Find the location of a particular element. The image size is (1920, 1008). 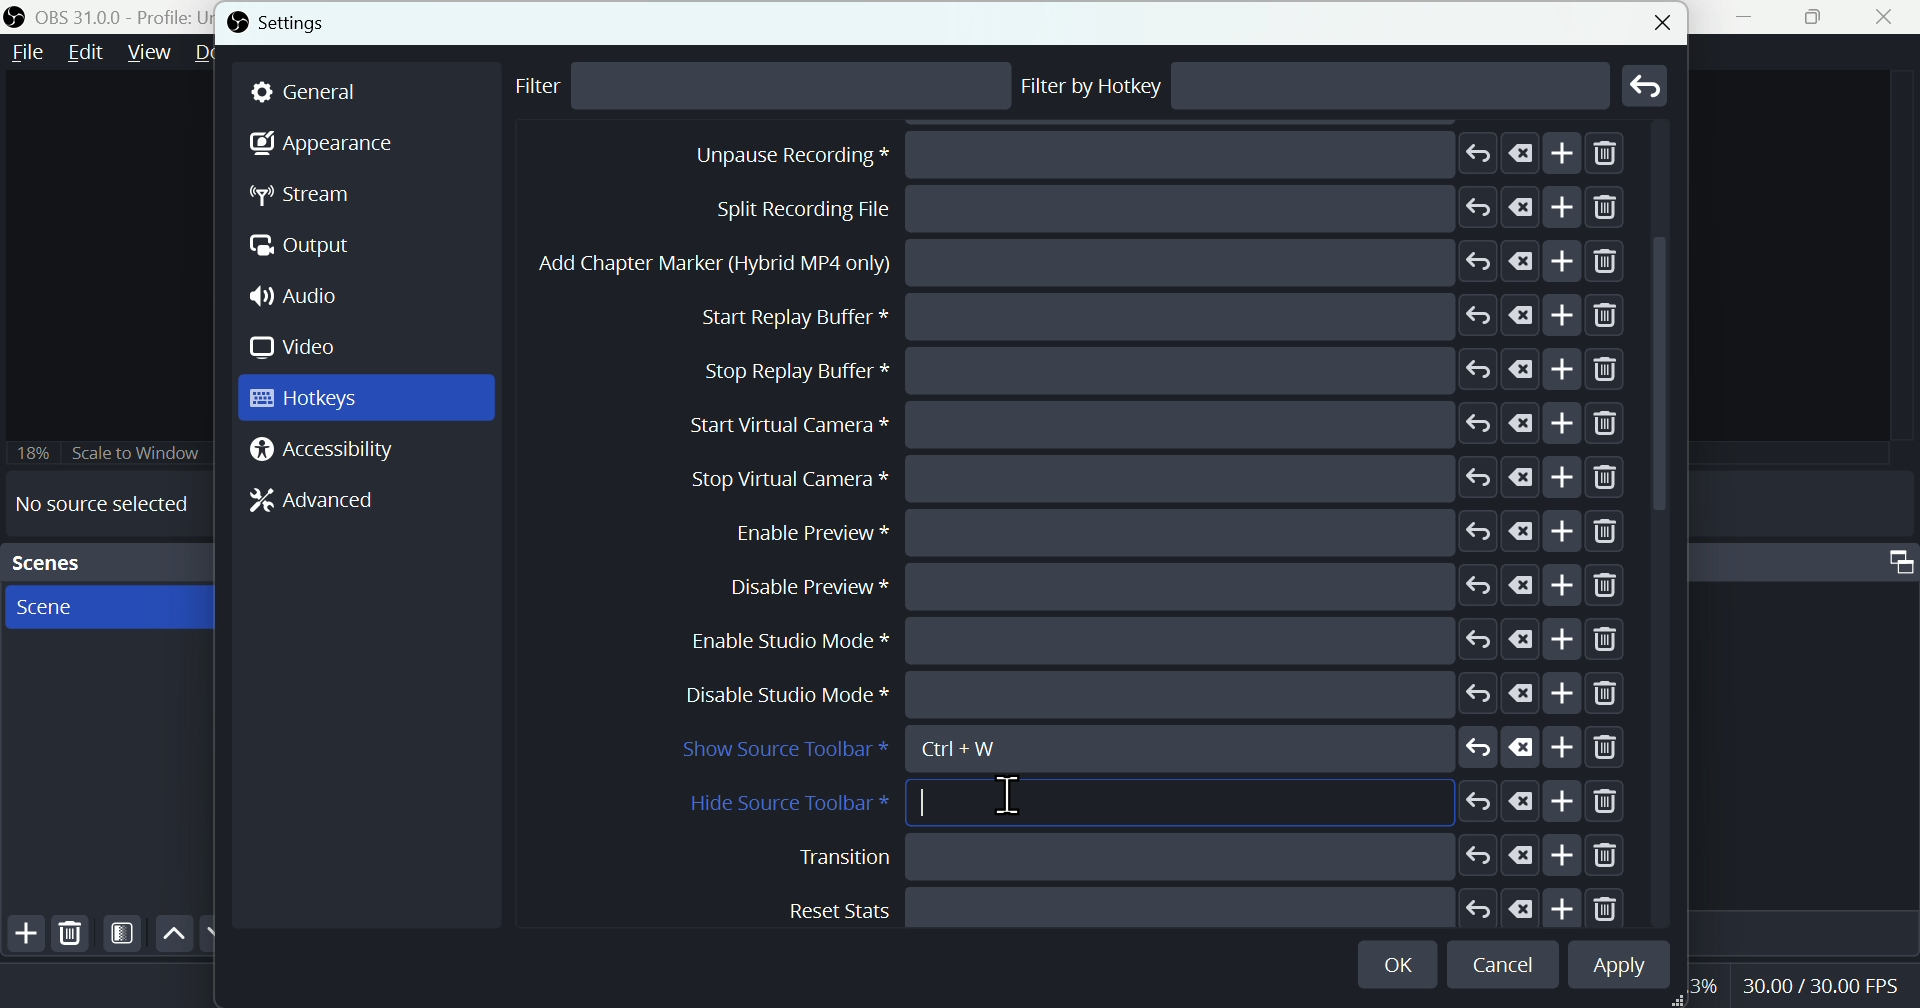

Filter by hotkey is located at coordinates (1093, 86).